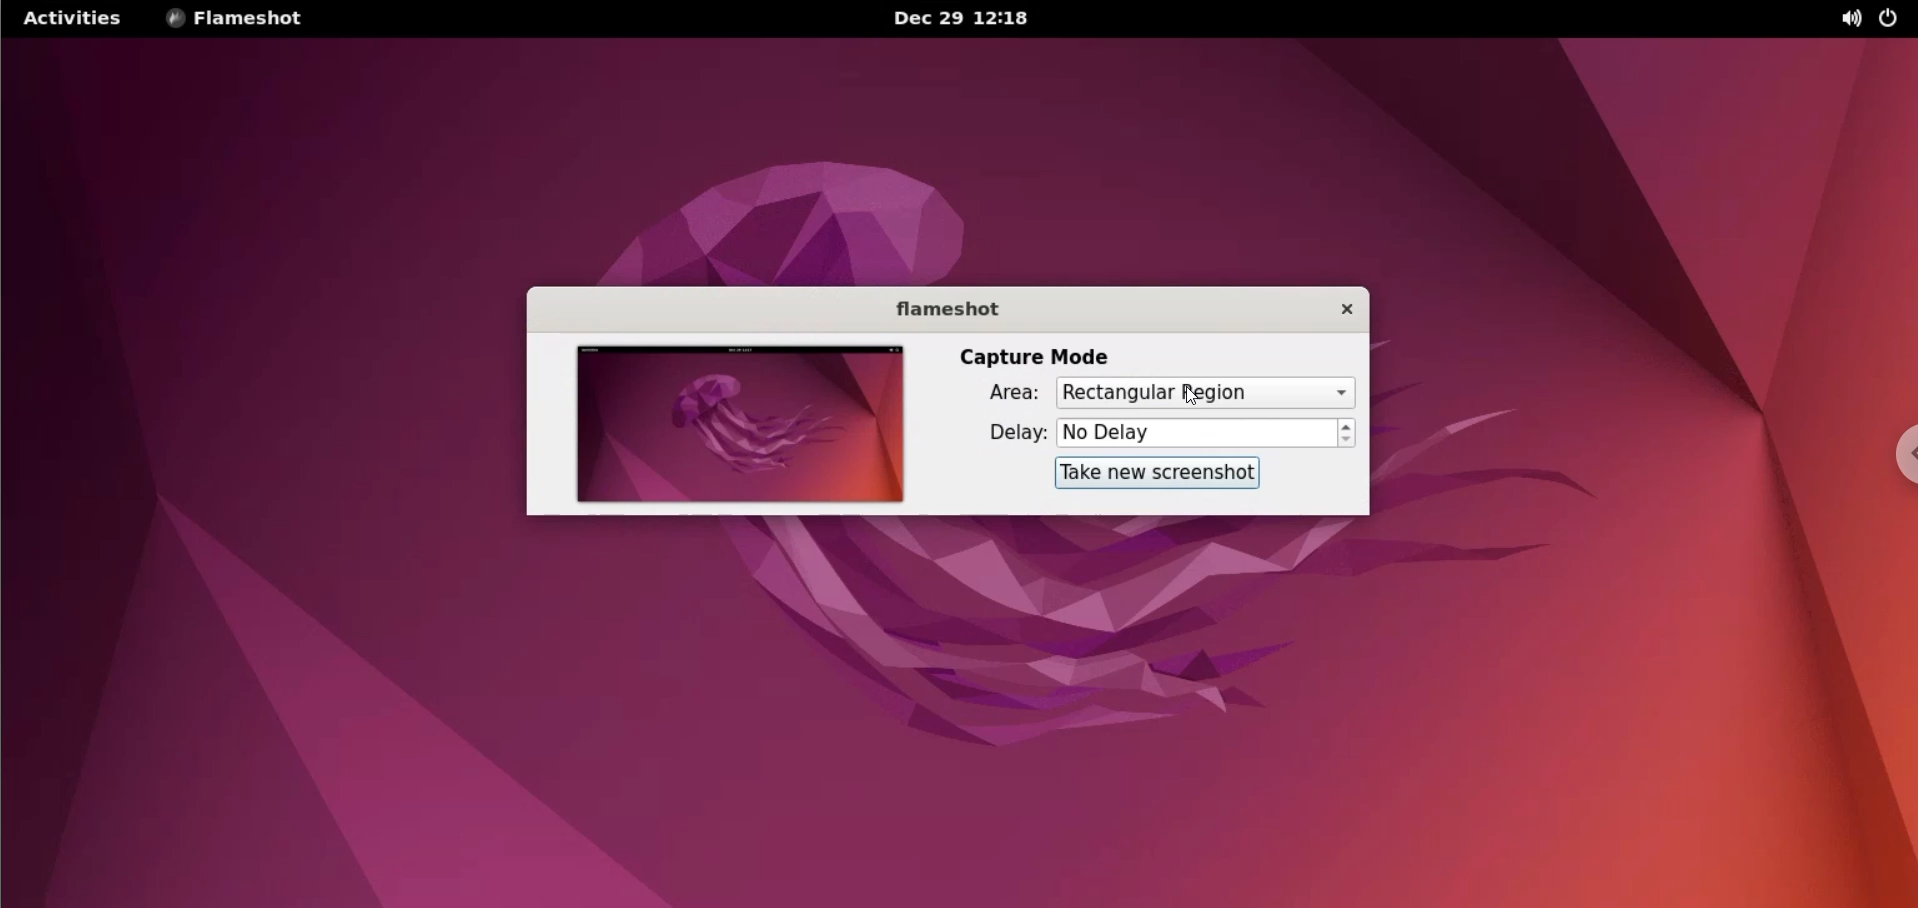 This screenshot has height=908, width=1918. I want to click on delay label, so click(1009, 435).